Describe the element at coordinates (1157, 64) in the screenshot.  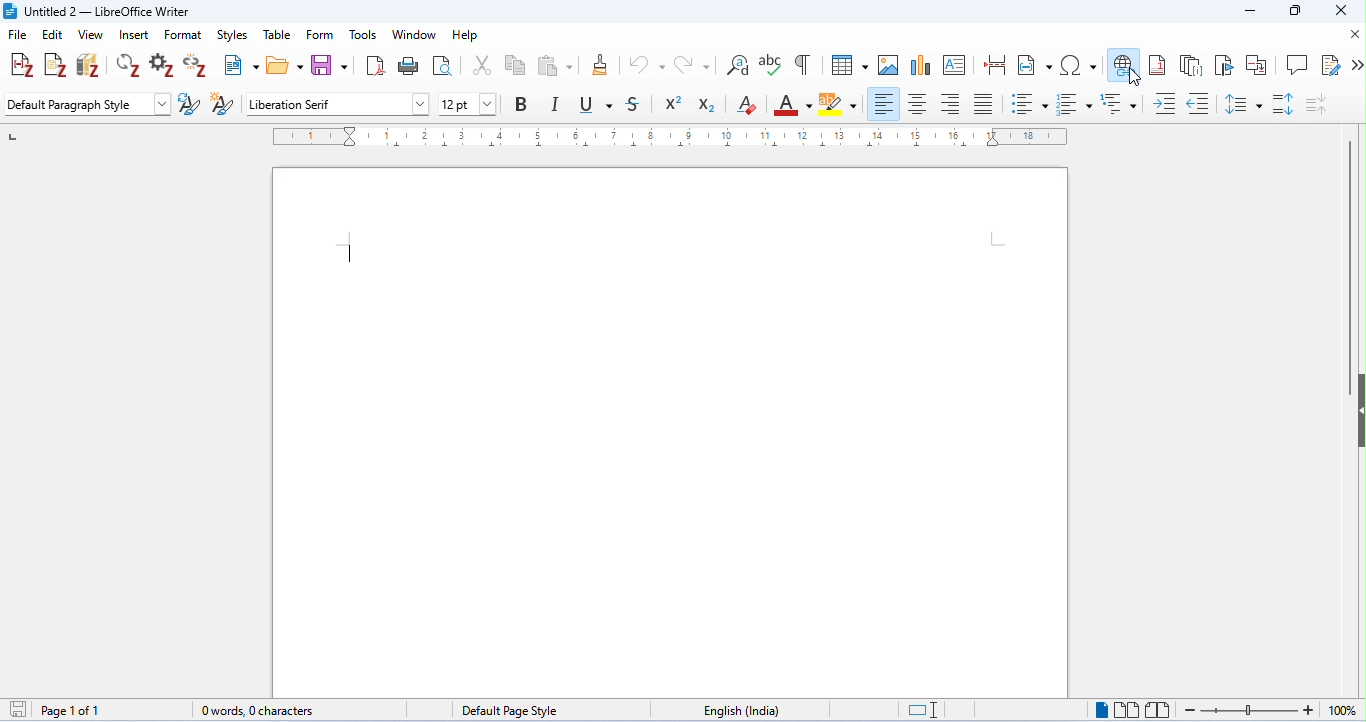
I see `insert footnote` at that location.